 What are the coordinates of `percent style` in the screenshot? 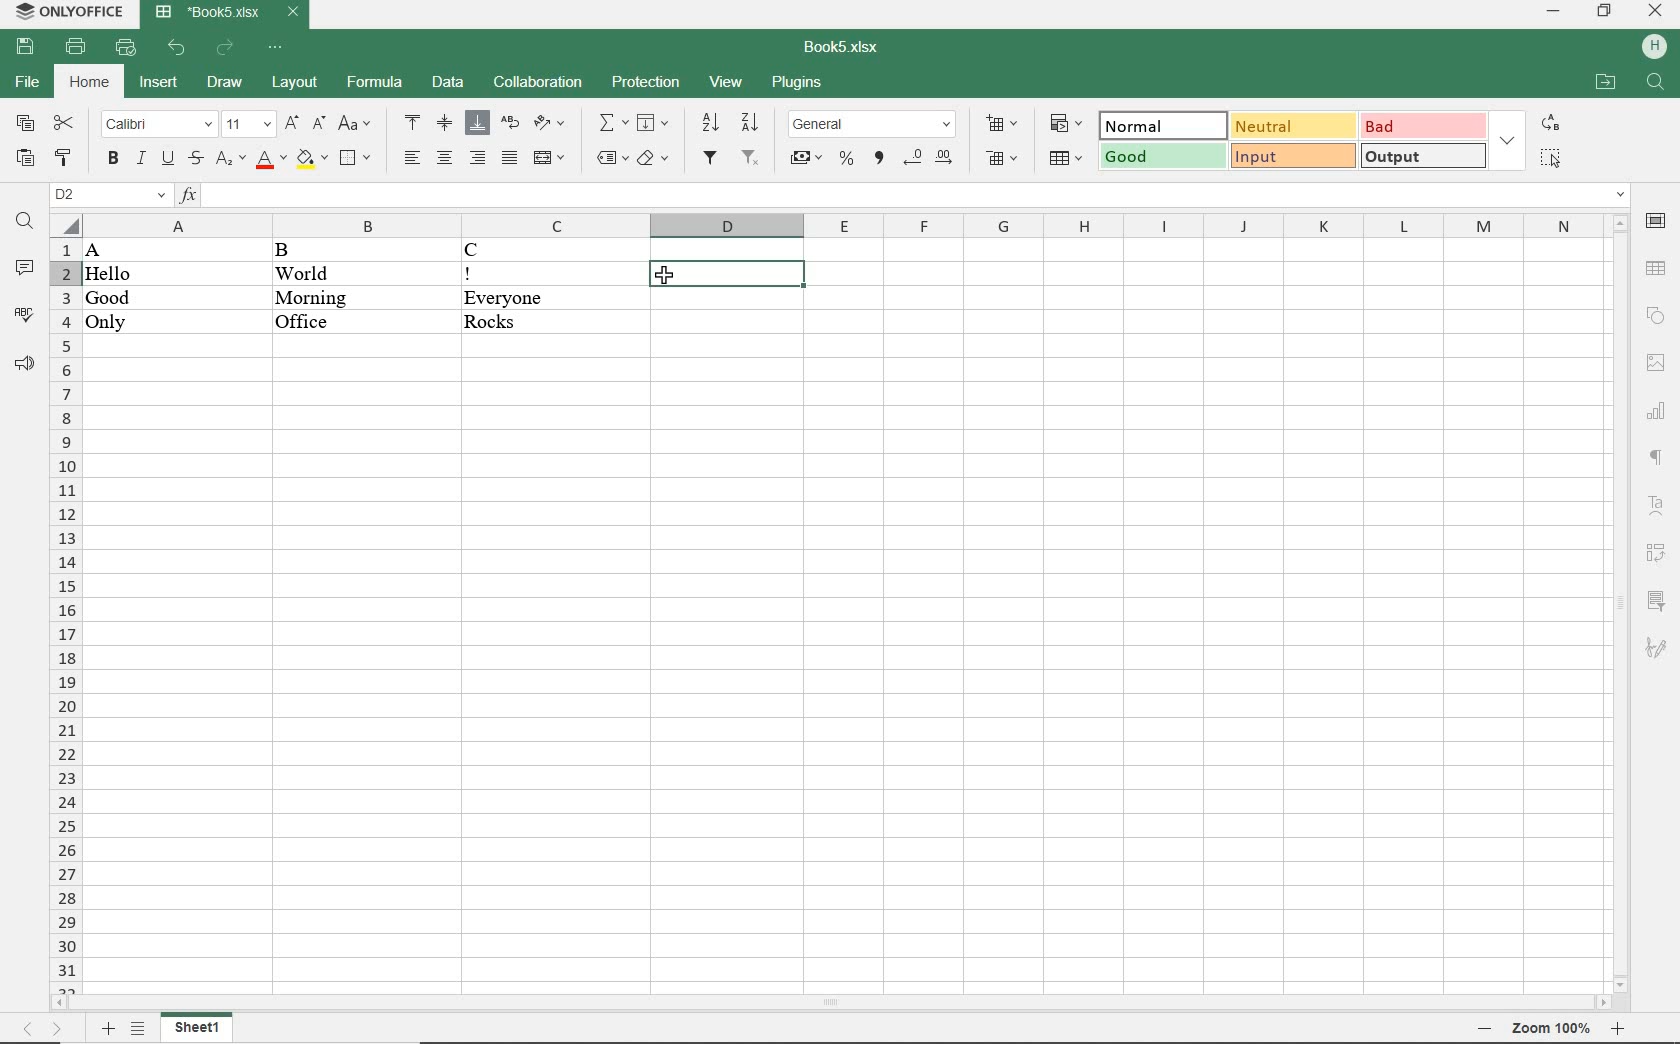 It's located at (845, 160).